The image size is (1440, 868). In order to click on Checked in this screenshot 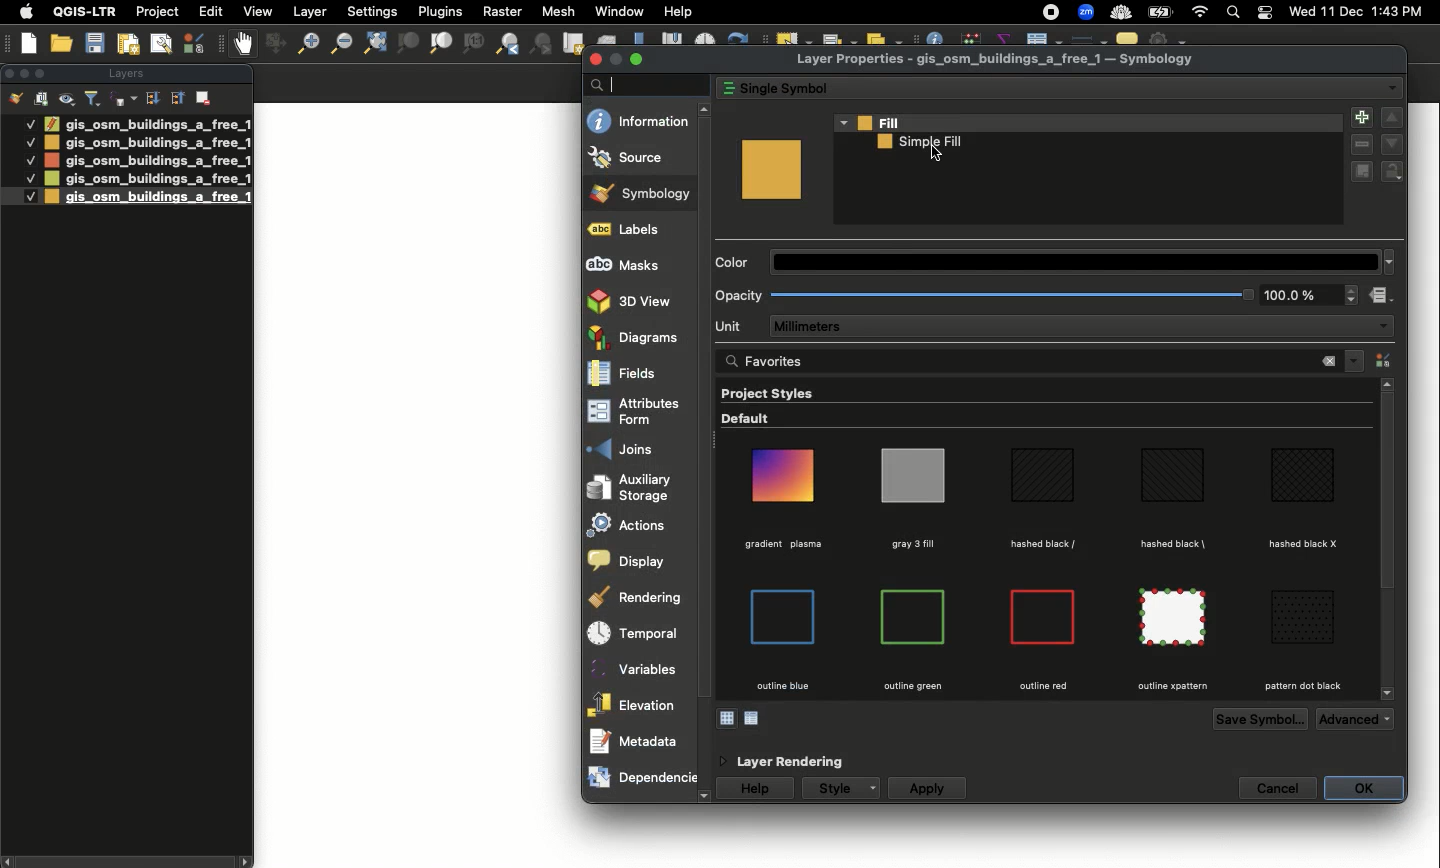, I will do `click(30, 160)`.